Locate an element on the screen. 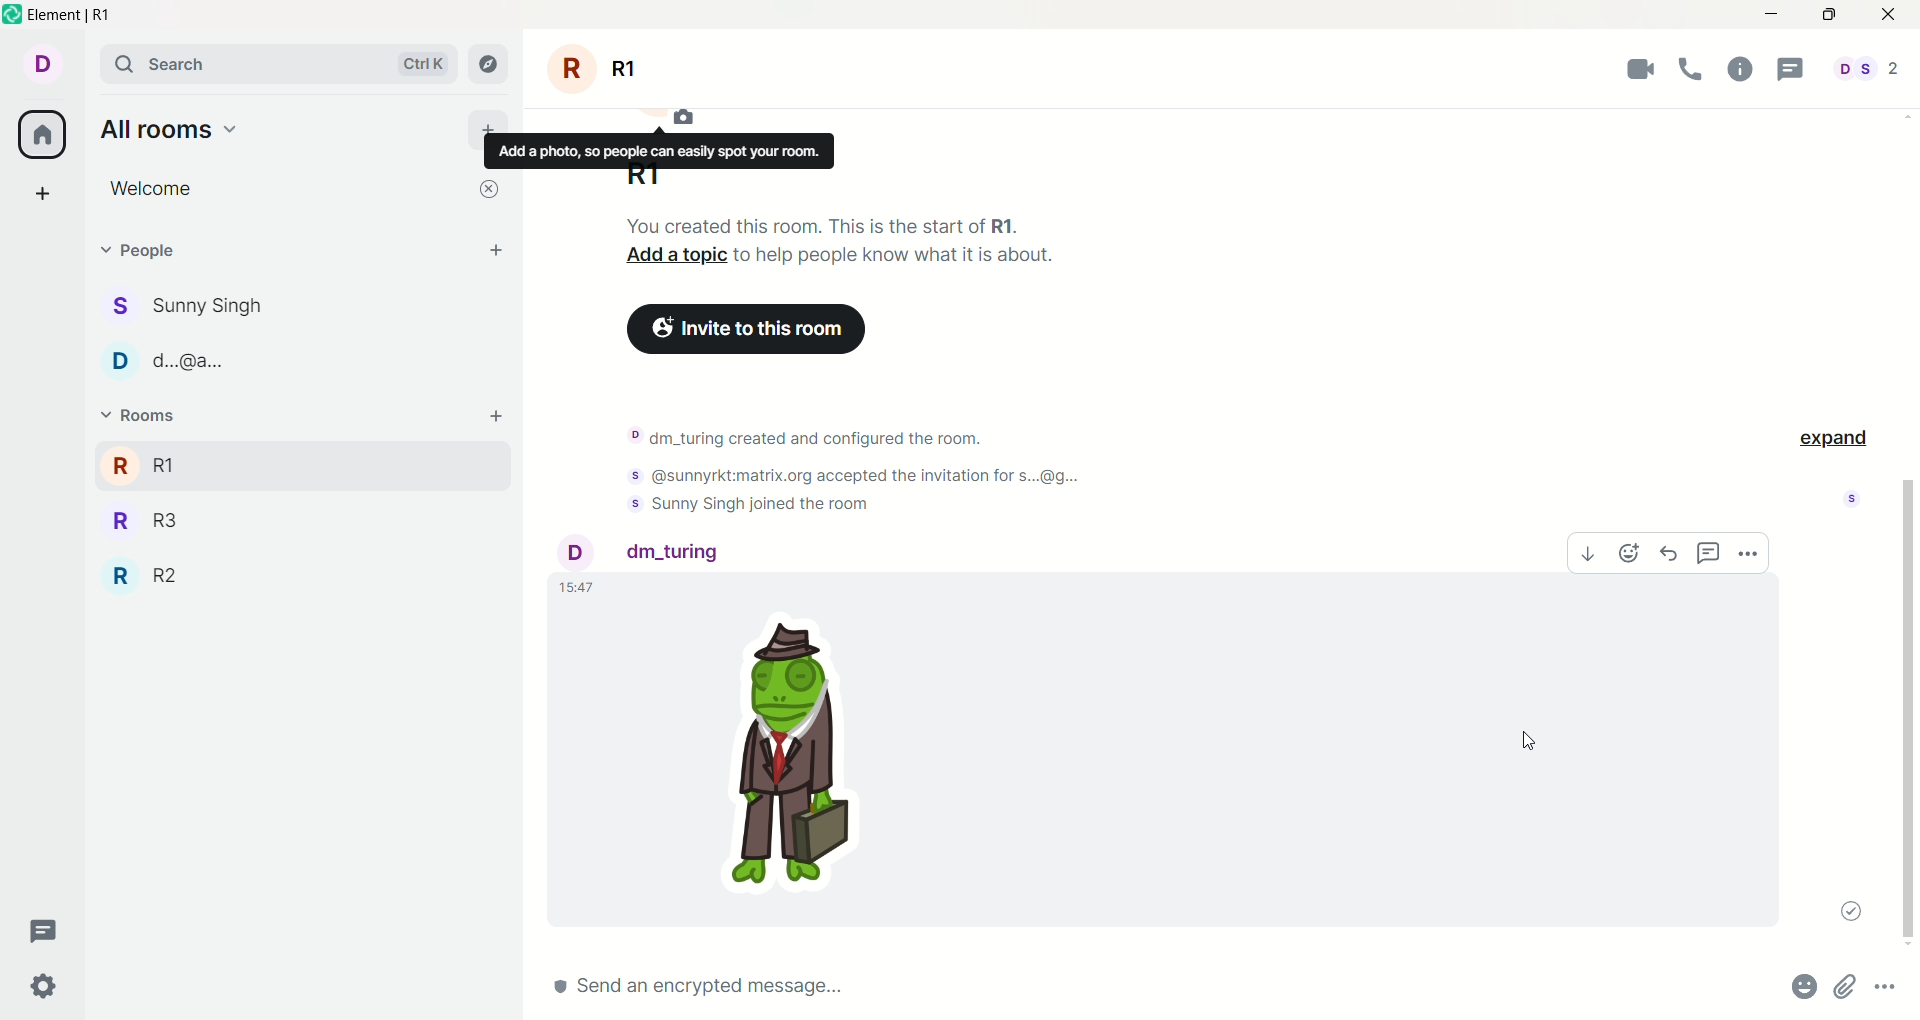  close is located at coordinates (1889, 15).